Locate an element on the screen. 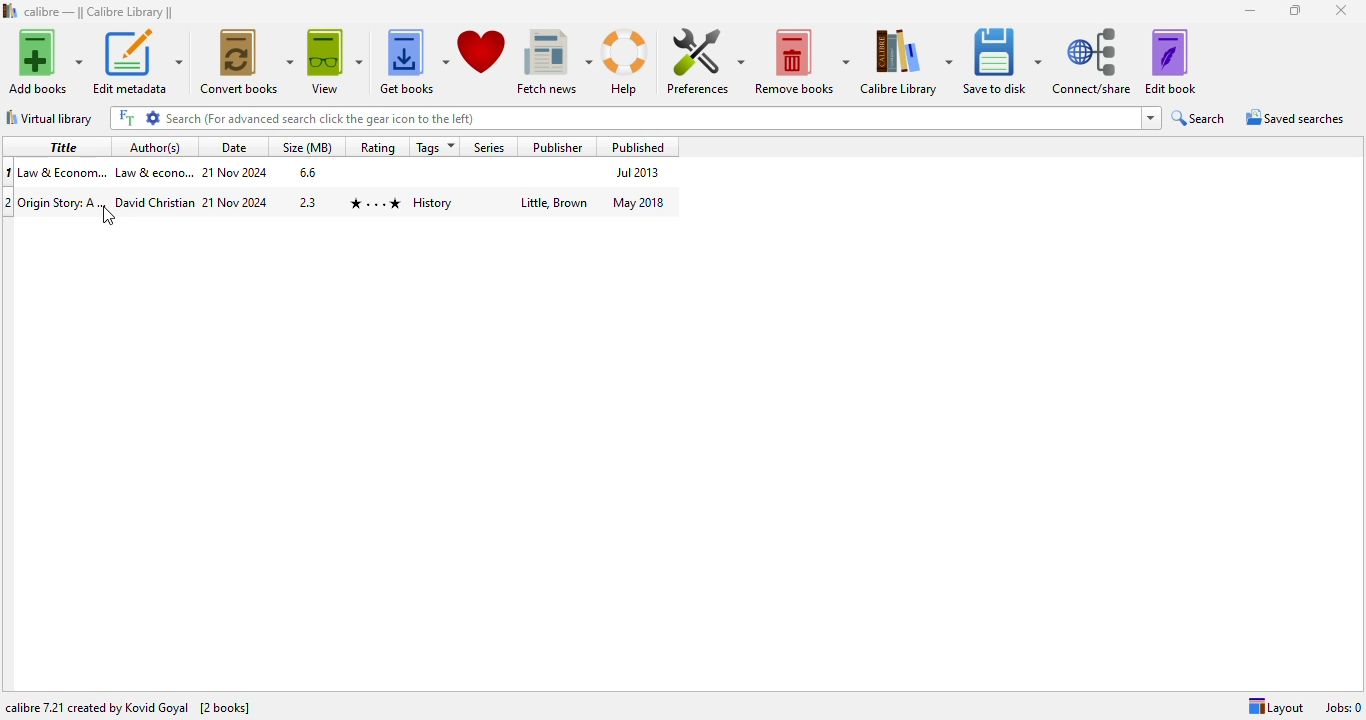 The height and width of the screenshot is (720, 1366). 2.3 is located at coordinates (307, 202).